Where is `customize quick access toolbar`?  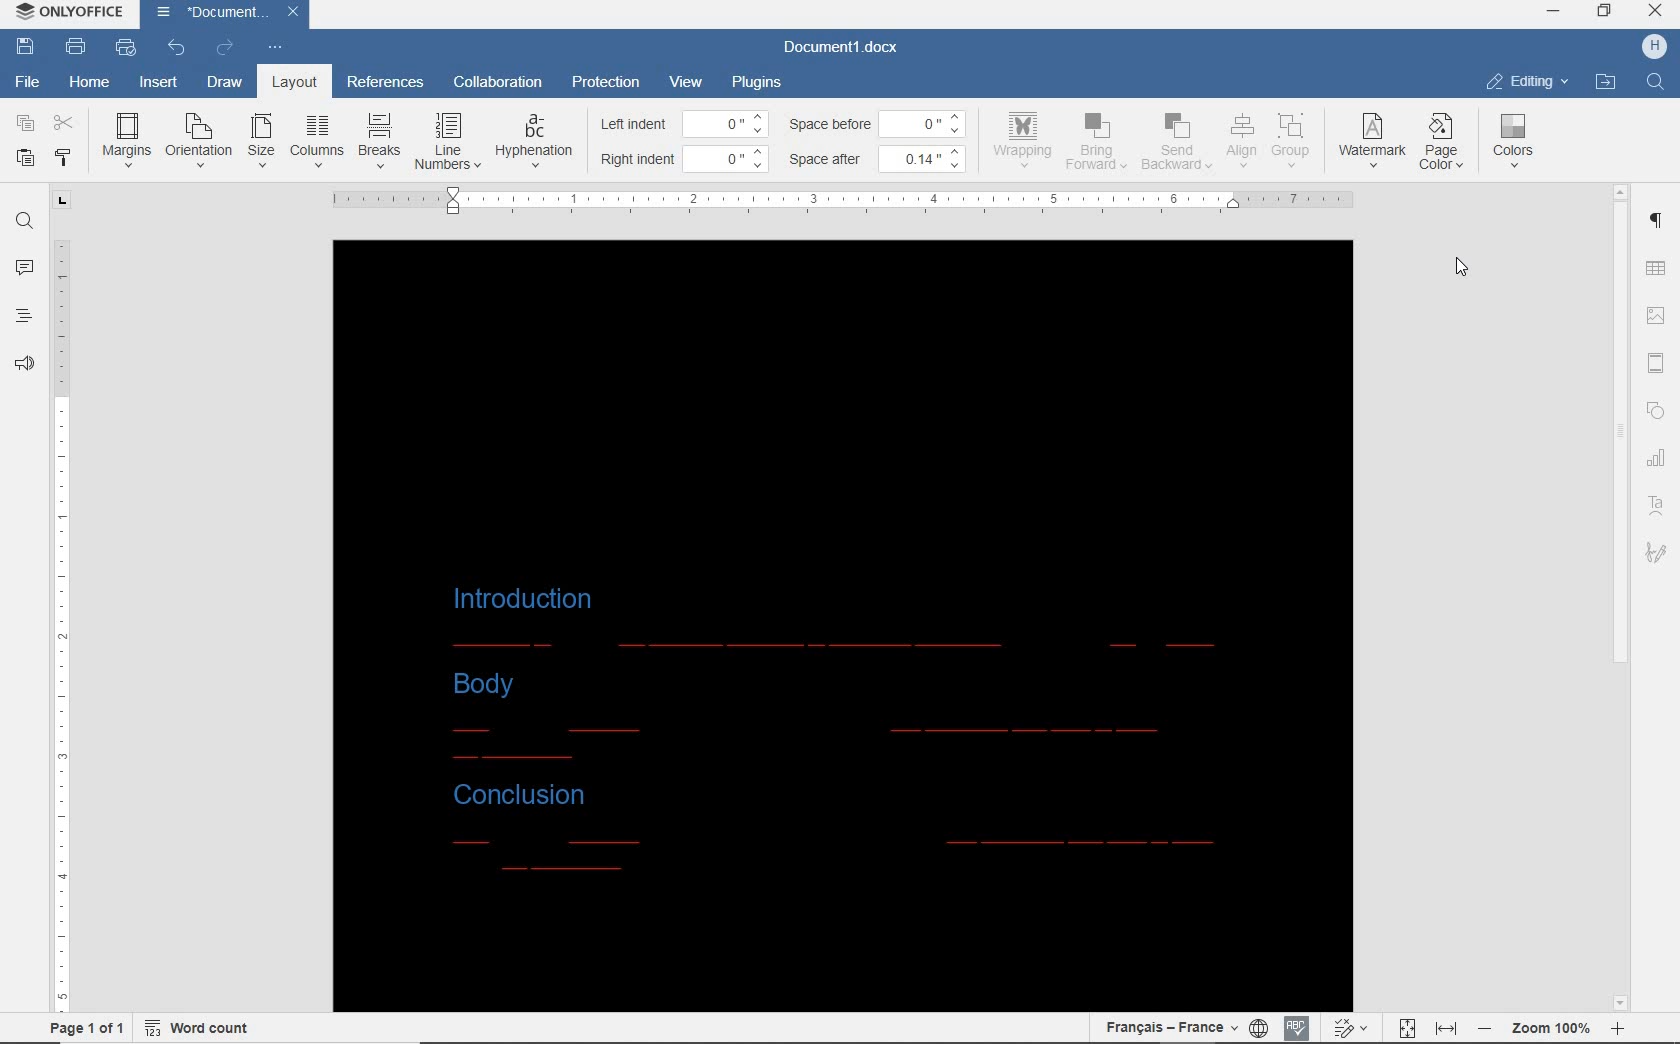 customize quick access toolbar is located at coordinates (275, 47).